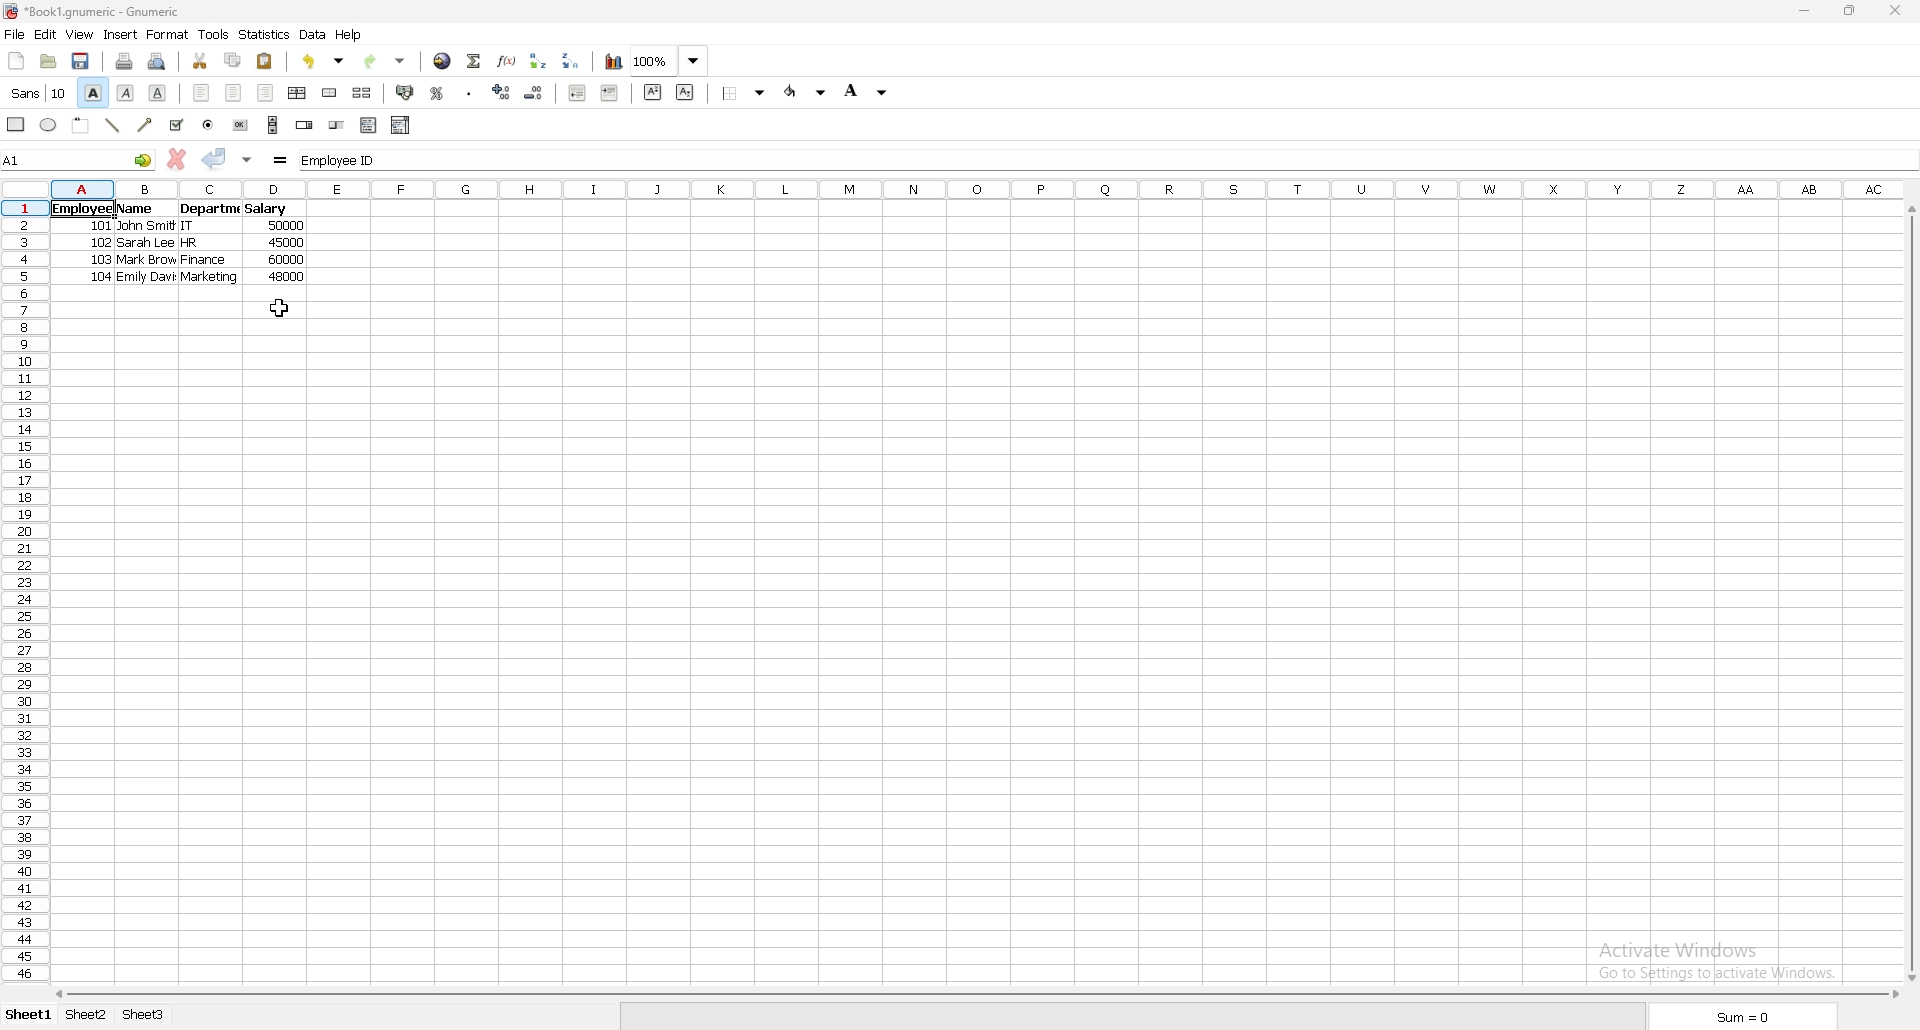 This screenshot has width=1920, height=1030. What do you see at coordinates (97, 262) in the screenshot?
I see `103` at bounding box center [97, 262].